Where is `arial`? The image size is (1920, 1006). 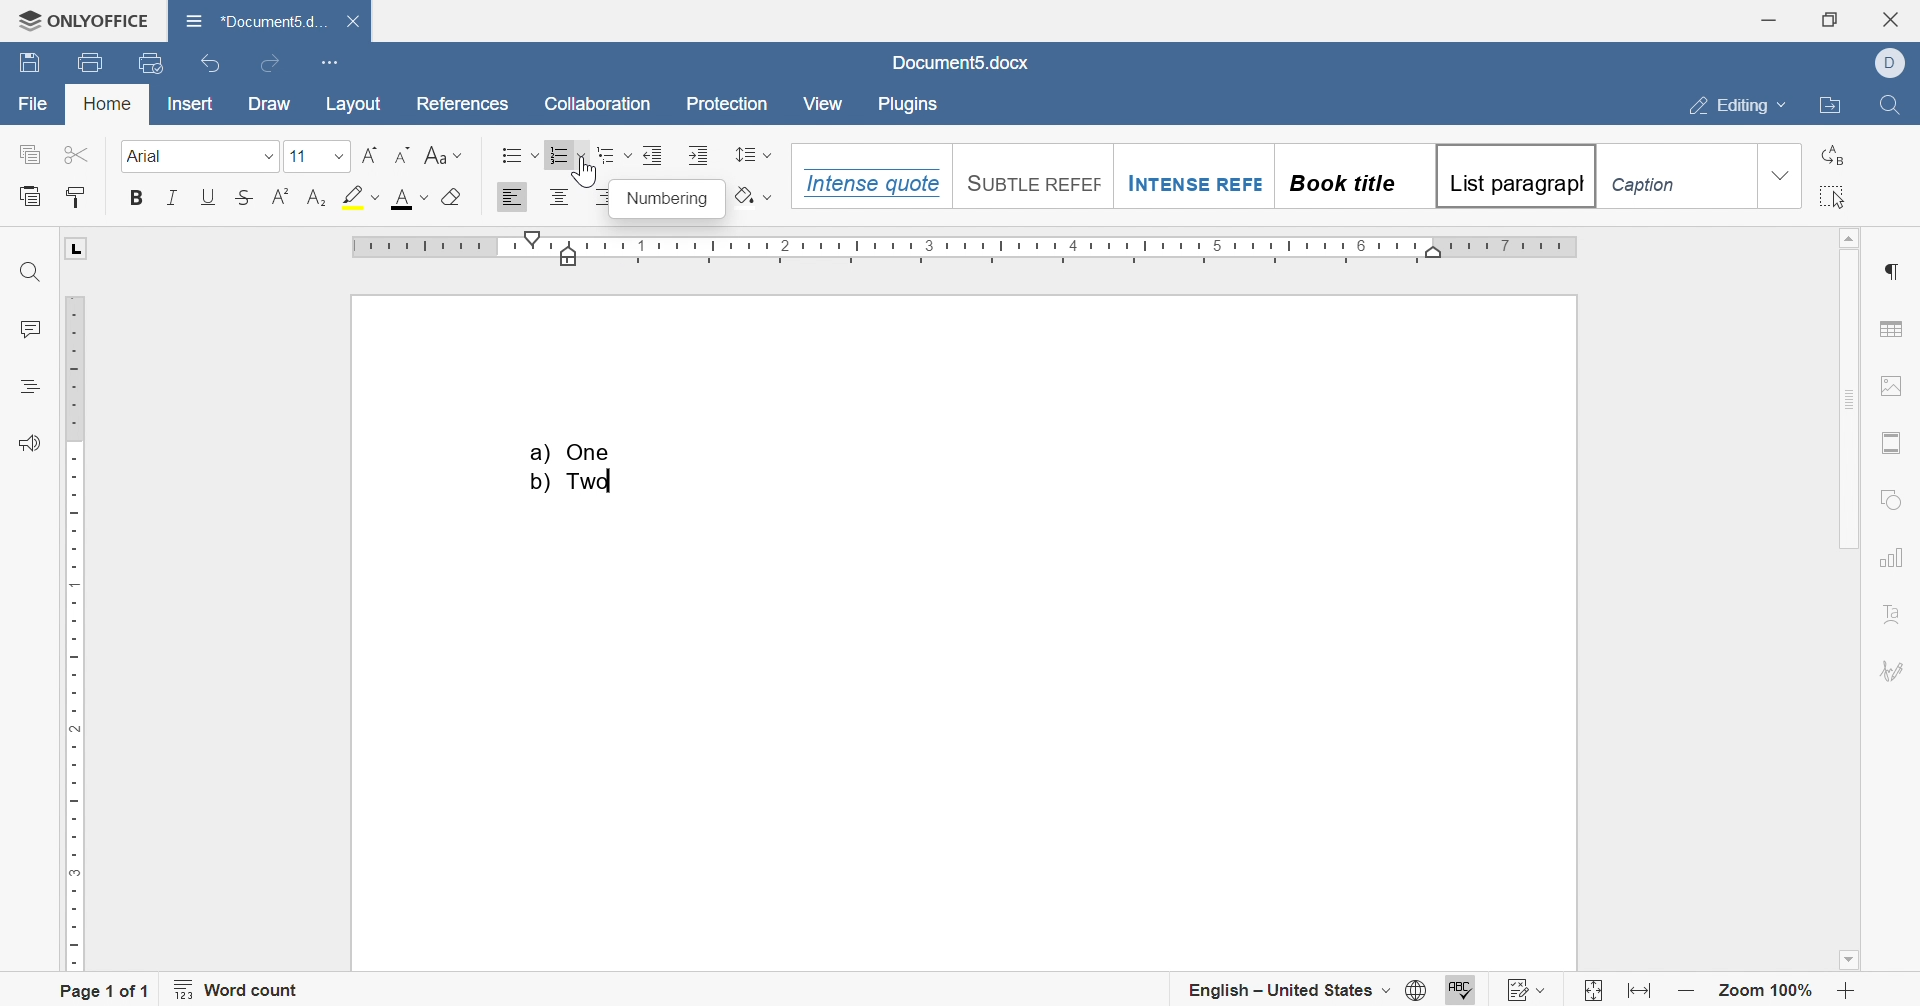 arial is located at coordinates (148, 156).